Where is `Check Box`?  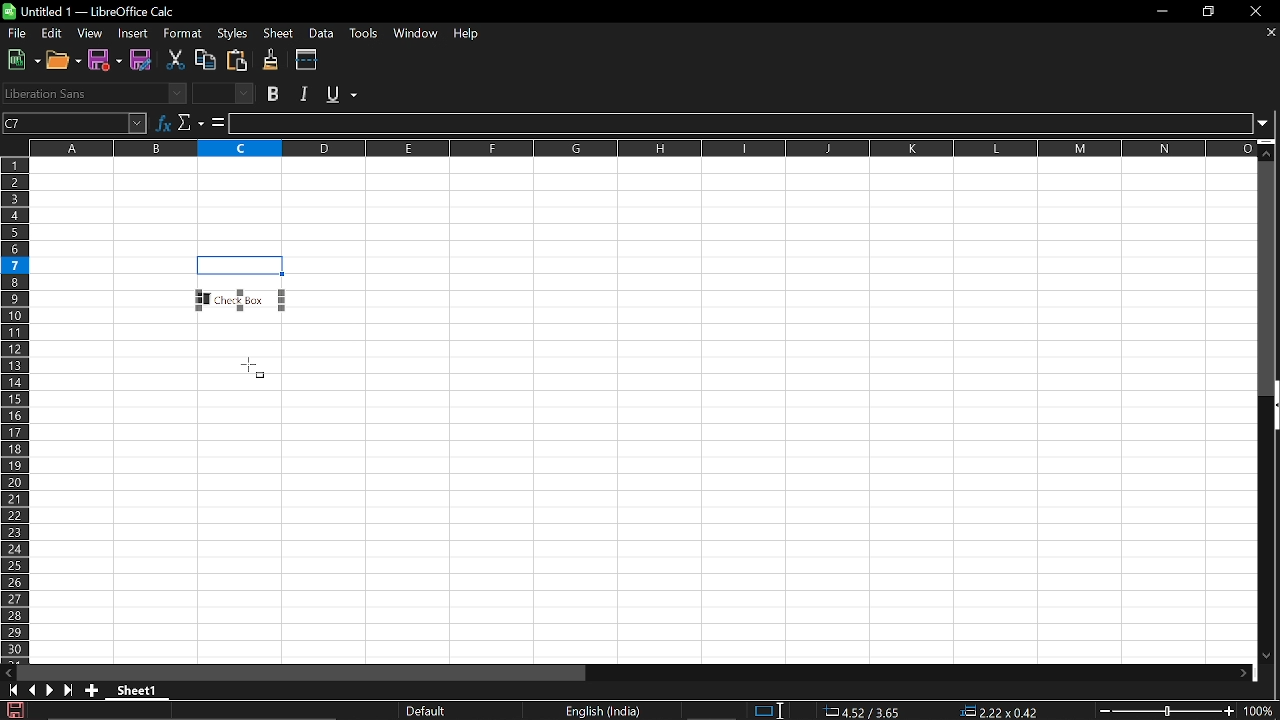 Check Box is located at coordinates (242, 299).